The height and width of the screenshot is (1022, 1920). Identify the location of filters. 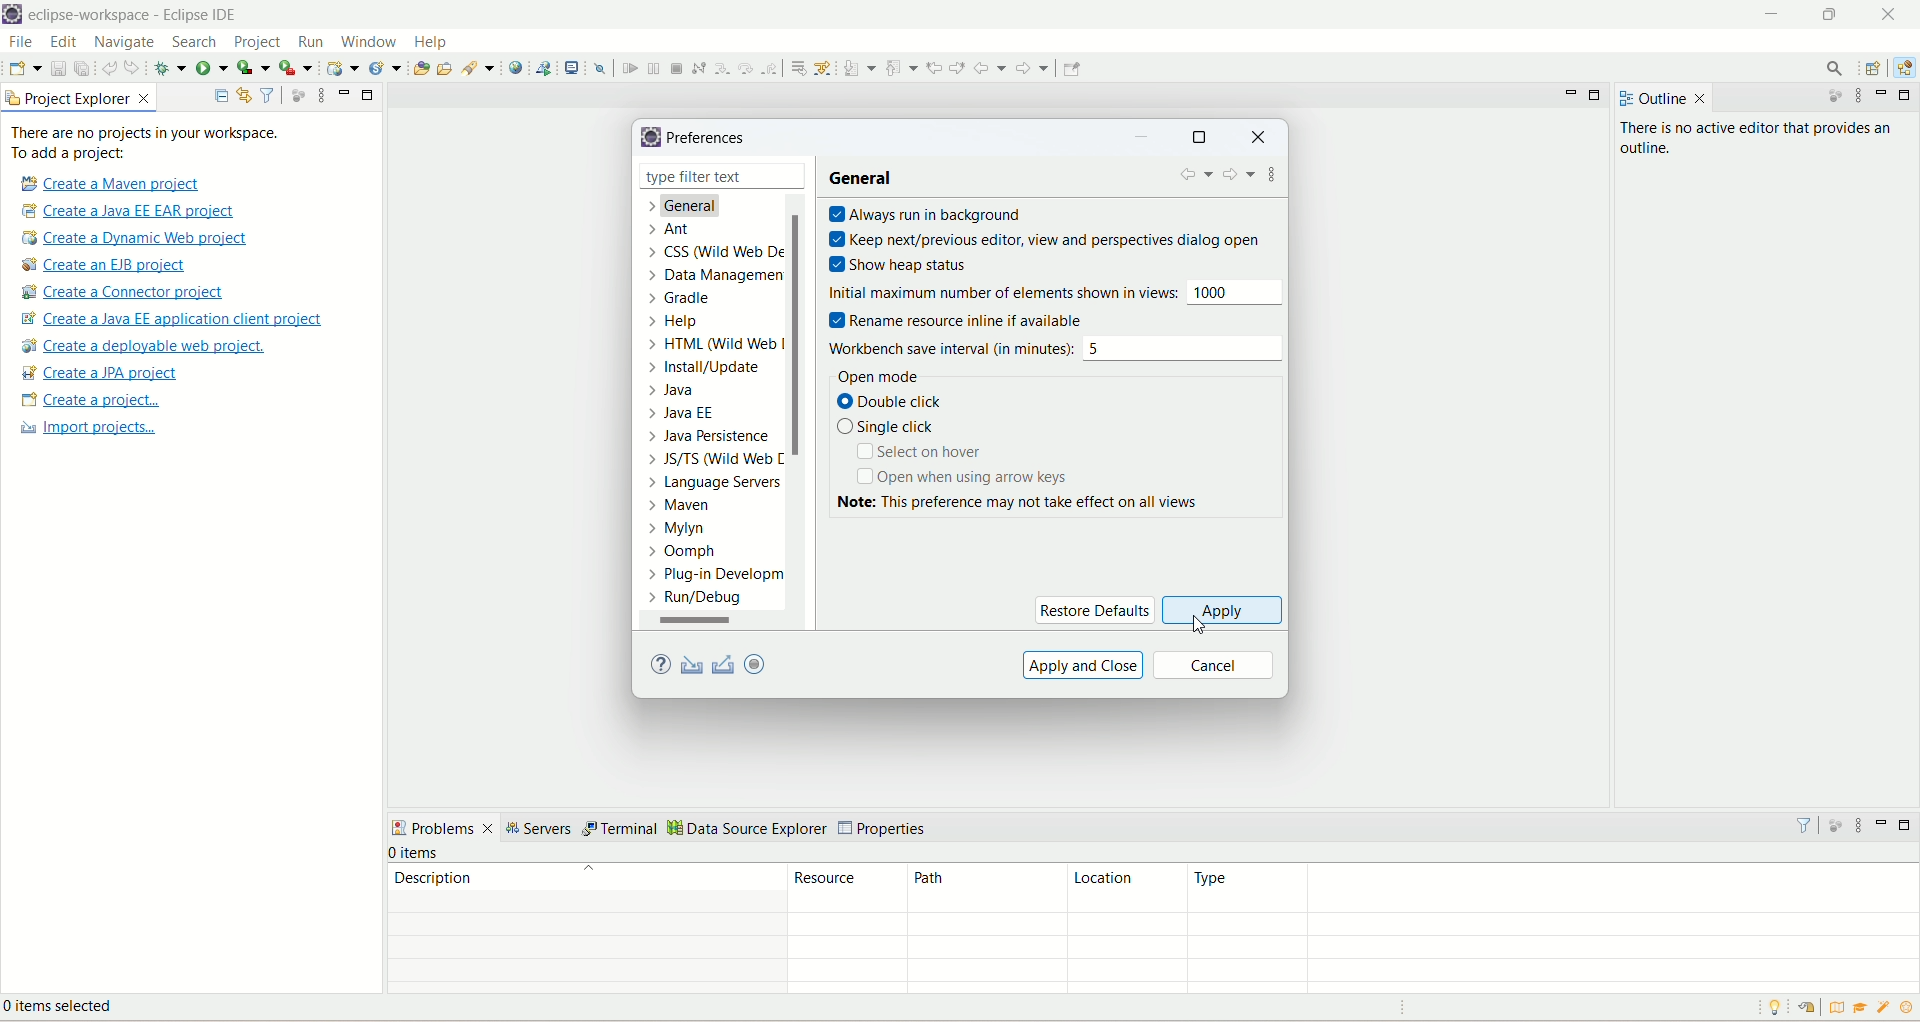
(1803, 824).